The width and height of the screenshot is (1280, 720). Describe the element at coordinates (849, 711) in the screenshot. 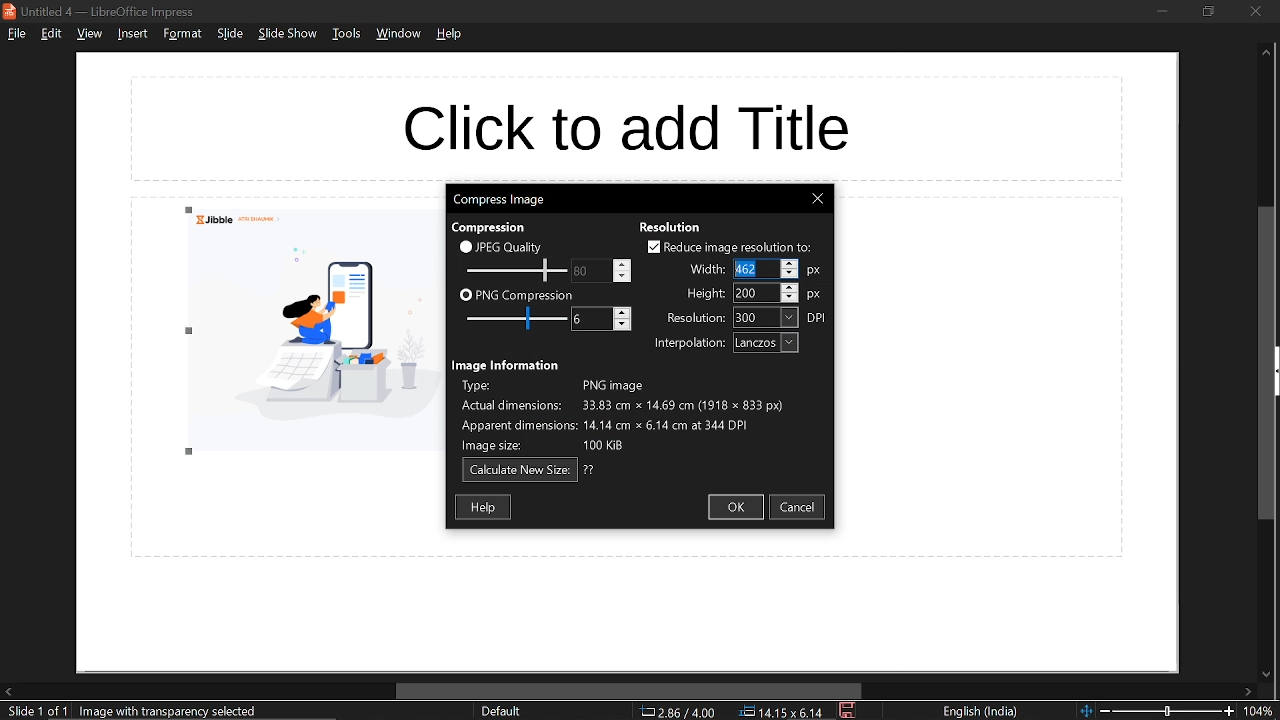

I see `save` at that location.